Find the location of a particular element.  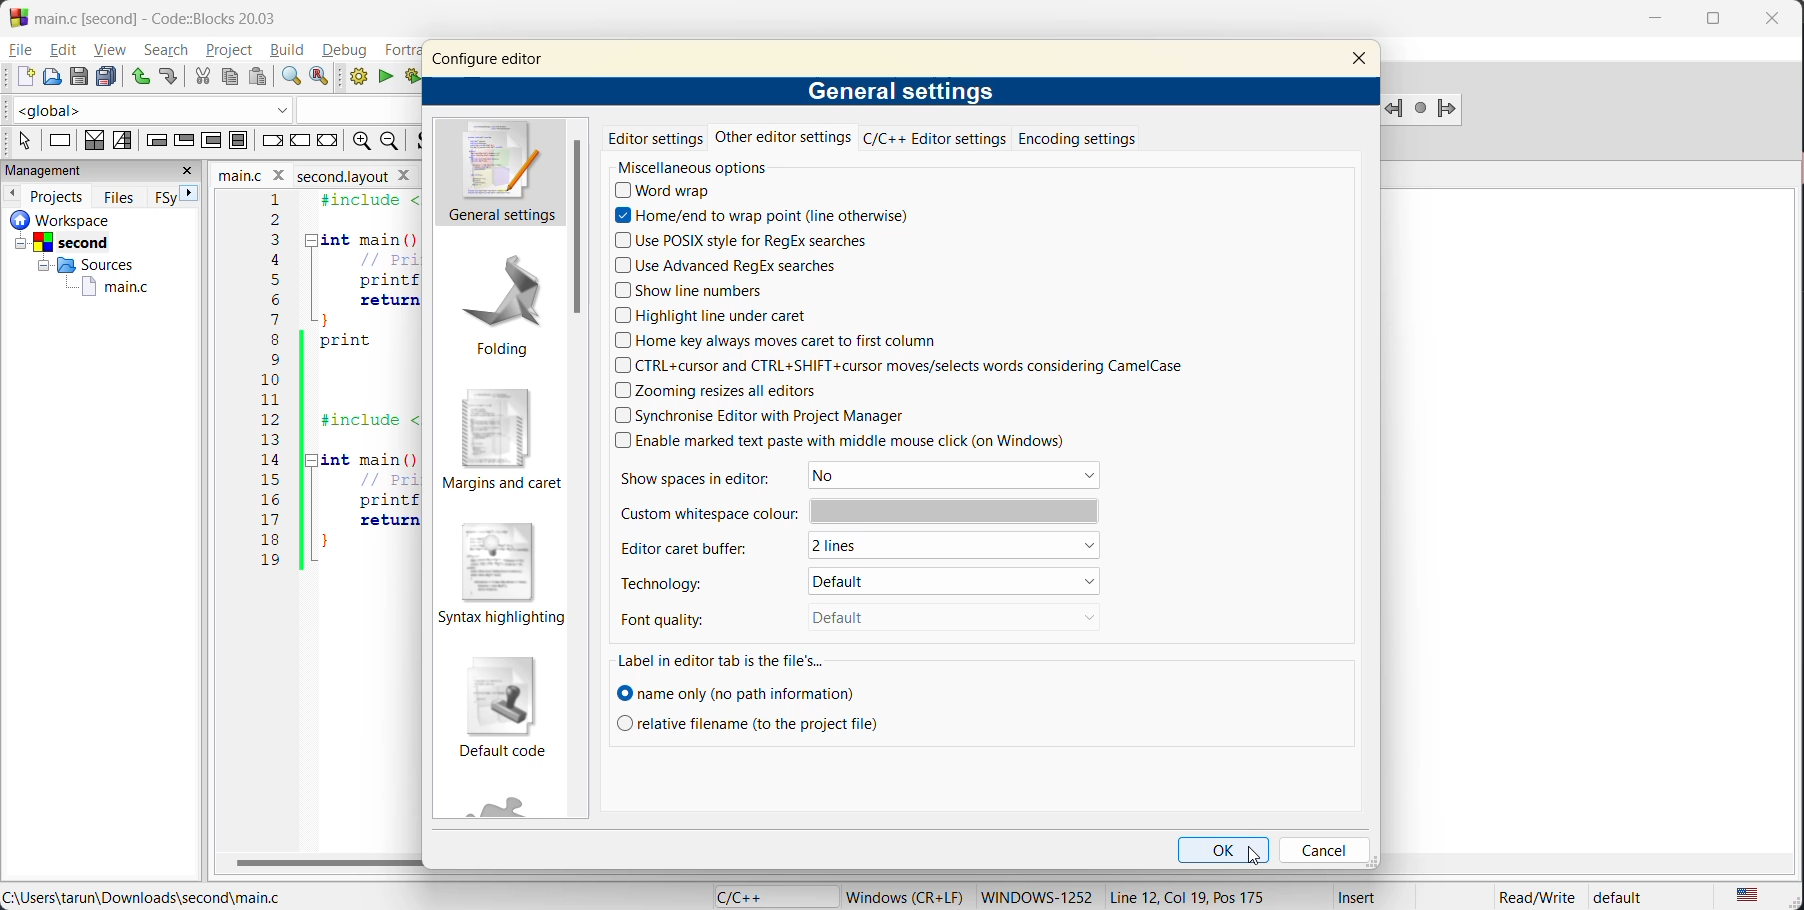

custom whitespace colour is located at coordinates (857, 511).